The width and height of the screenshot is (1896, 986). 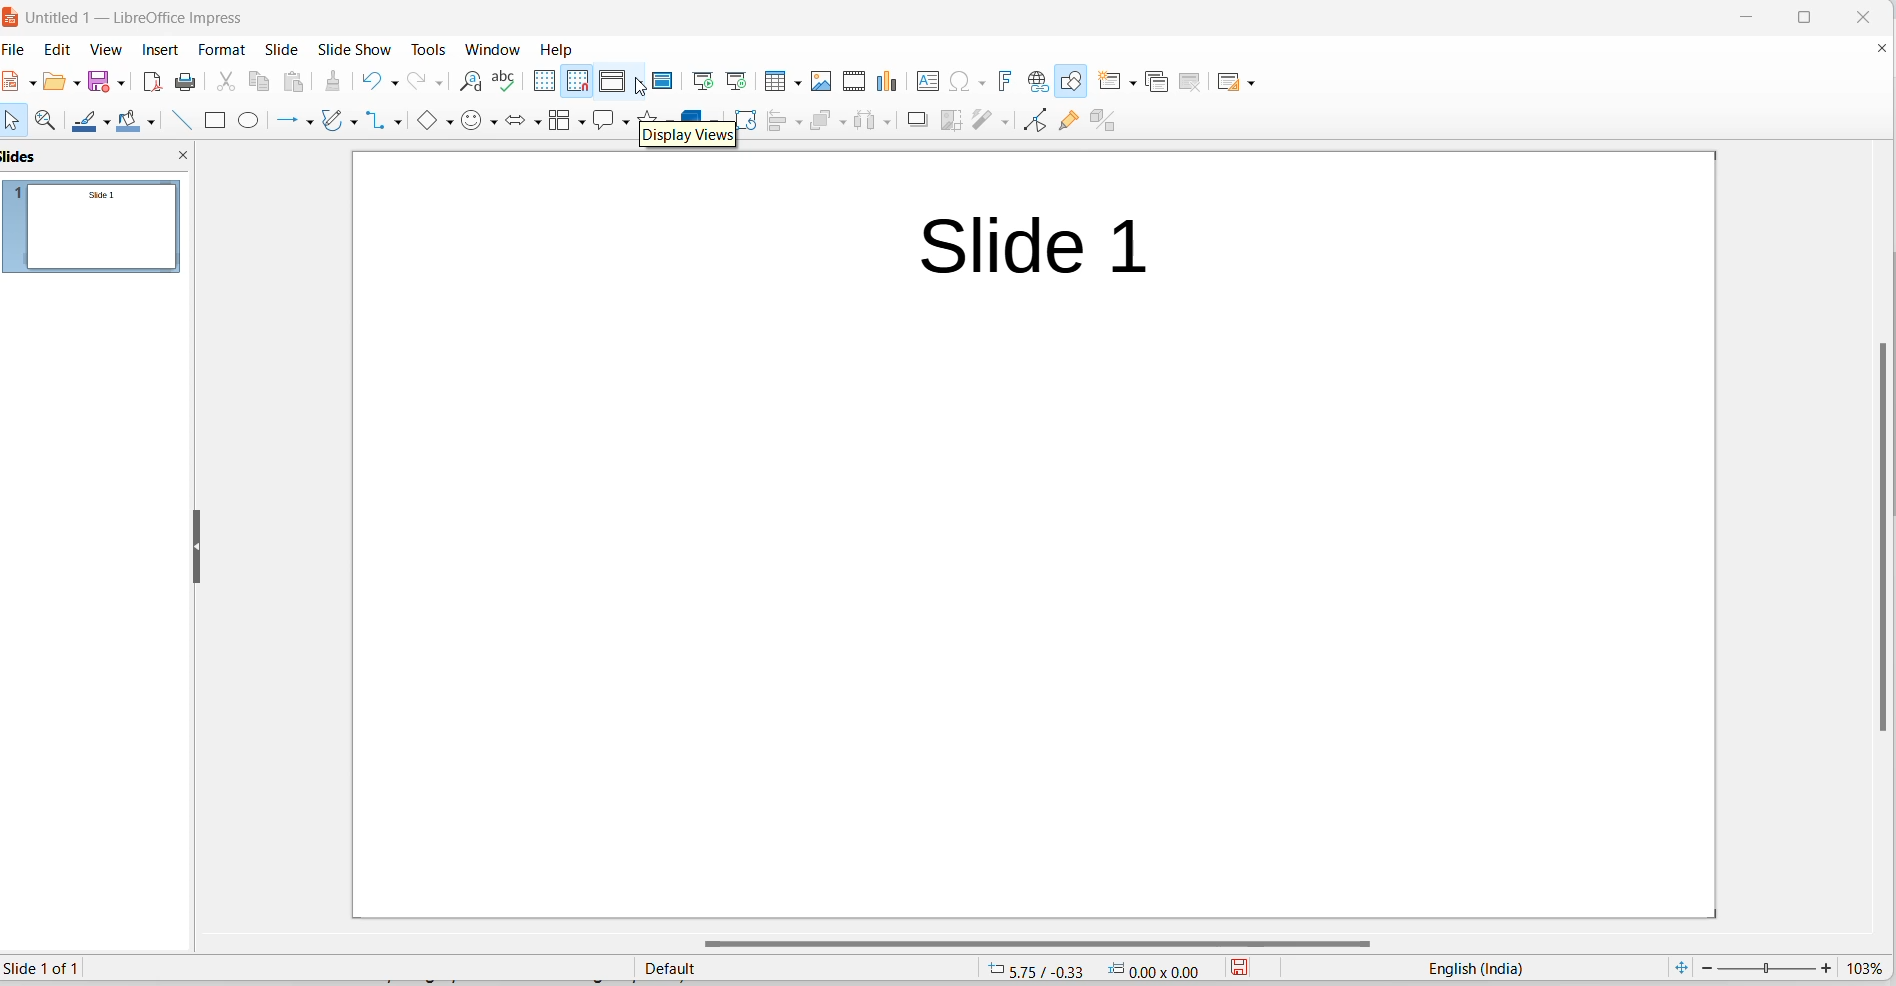 What do you see at coordinates (981, 80) in the screenshot?
I see `special characters options` at bounding box center [981, 80].